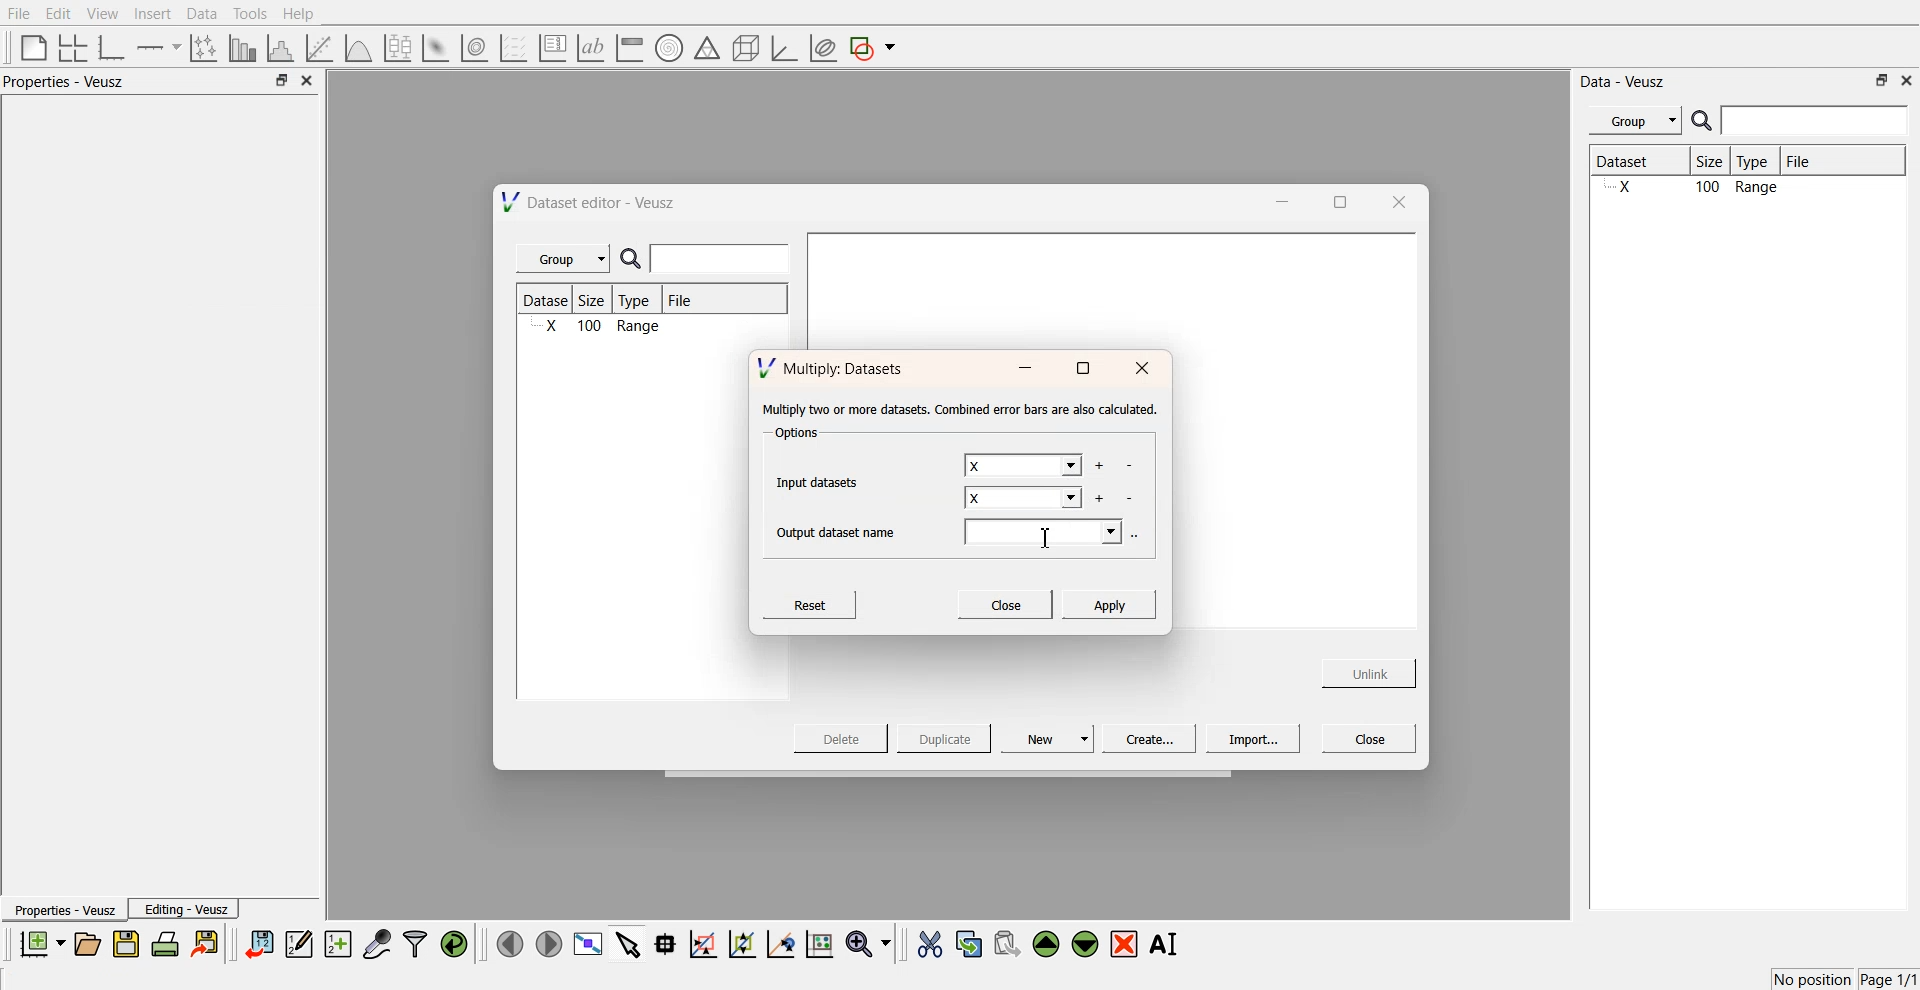 This screenshot has width=1920, height=990. What do you see at coordinates (566, 259) in the screenshot?
I see `Group |` at bounding box center [566, 259].